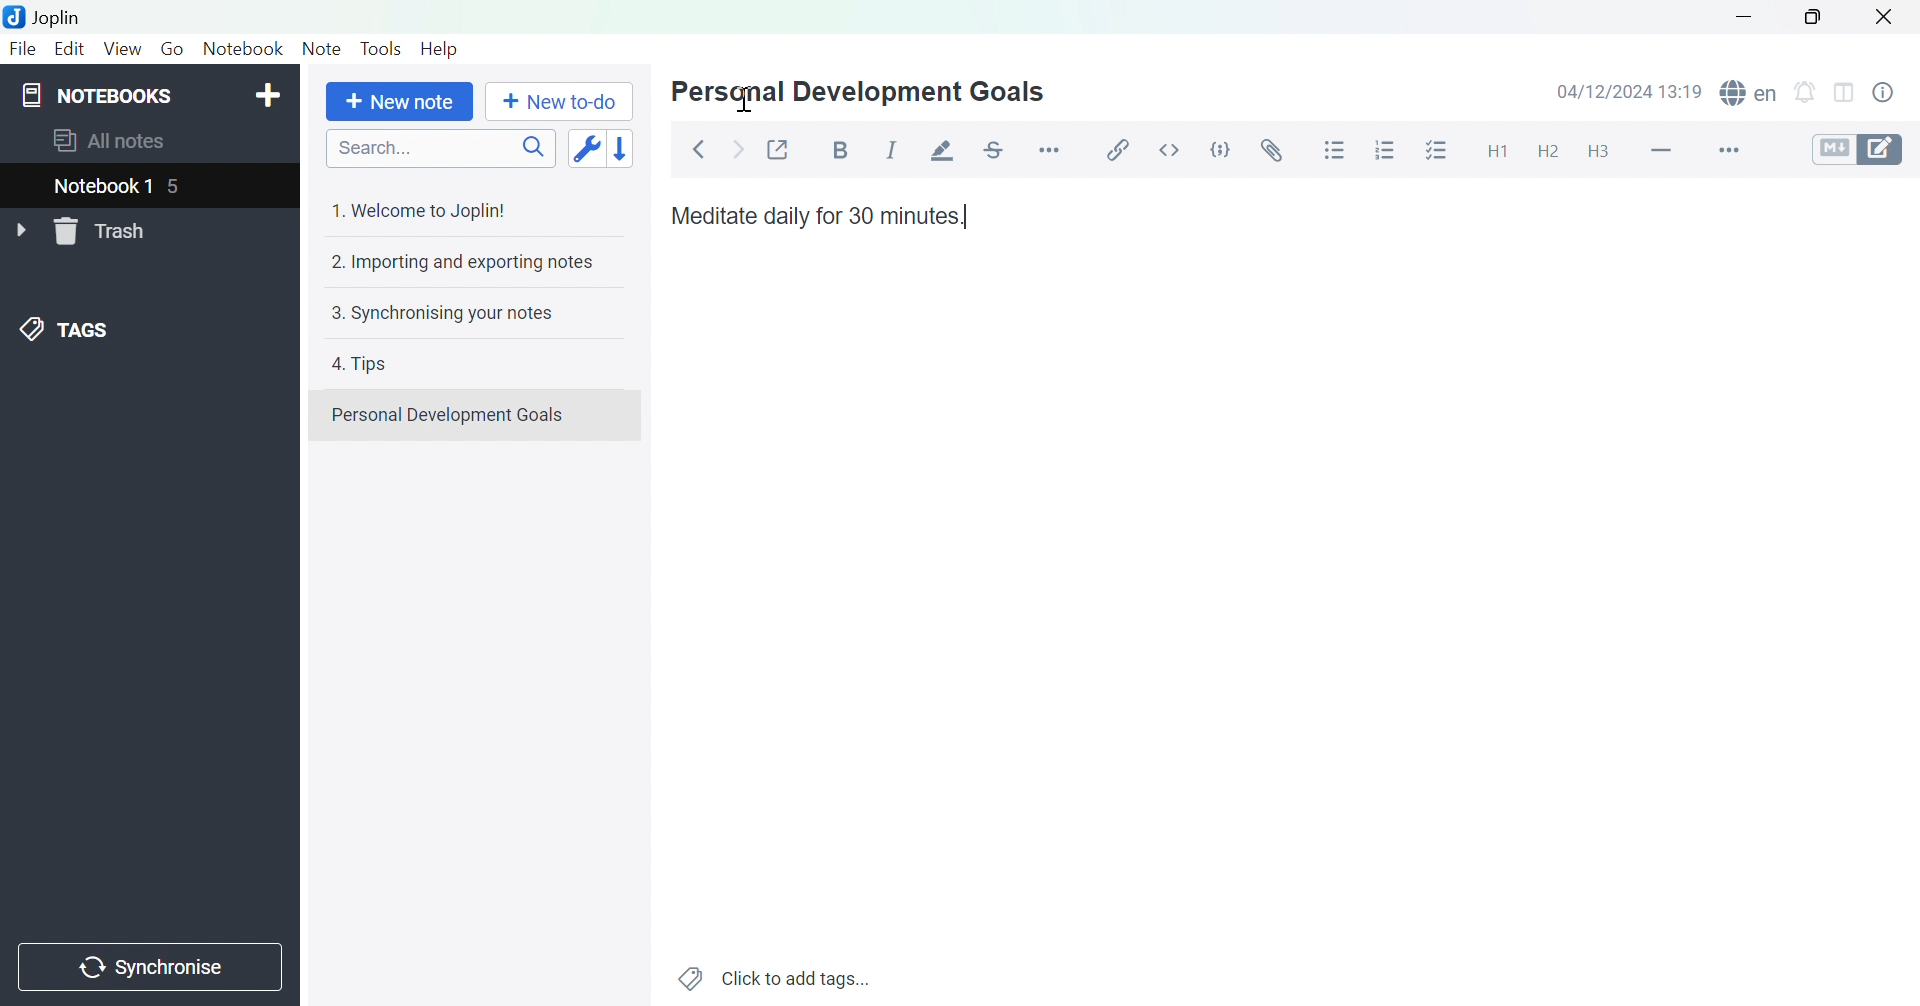 This screenshot has height=1006, width=1920. I want to click on Search, so click(440, 147).